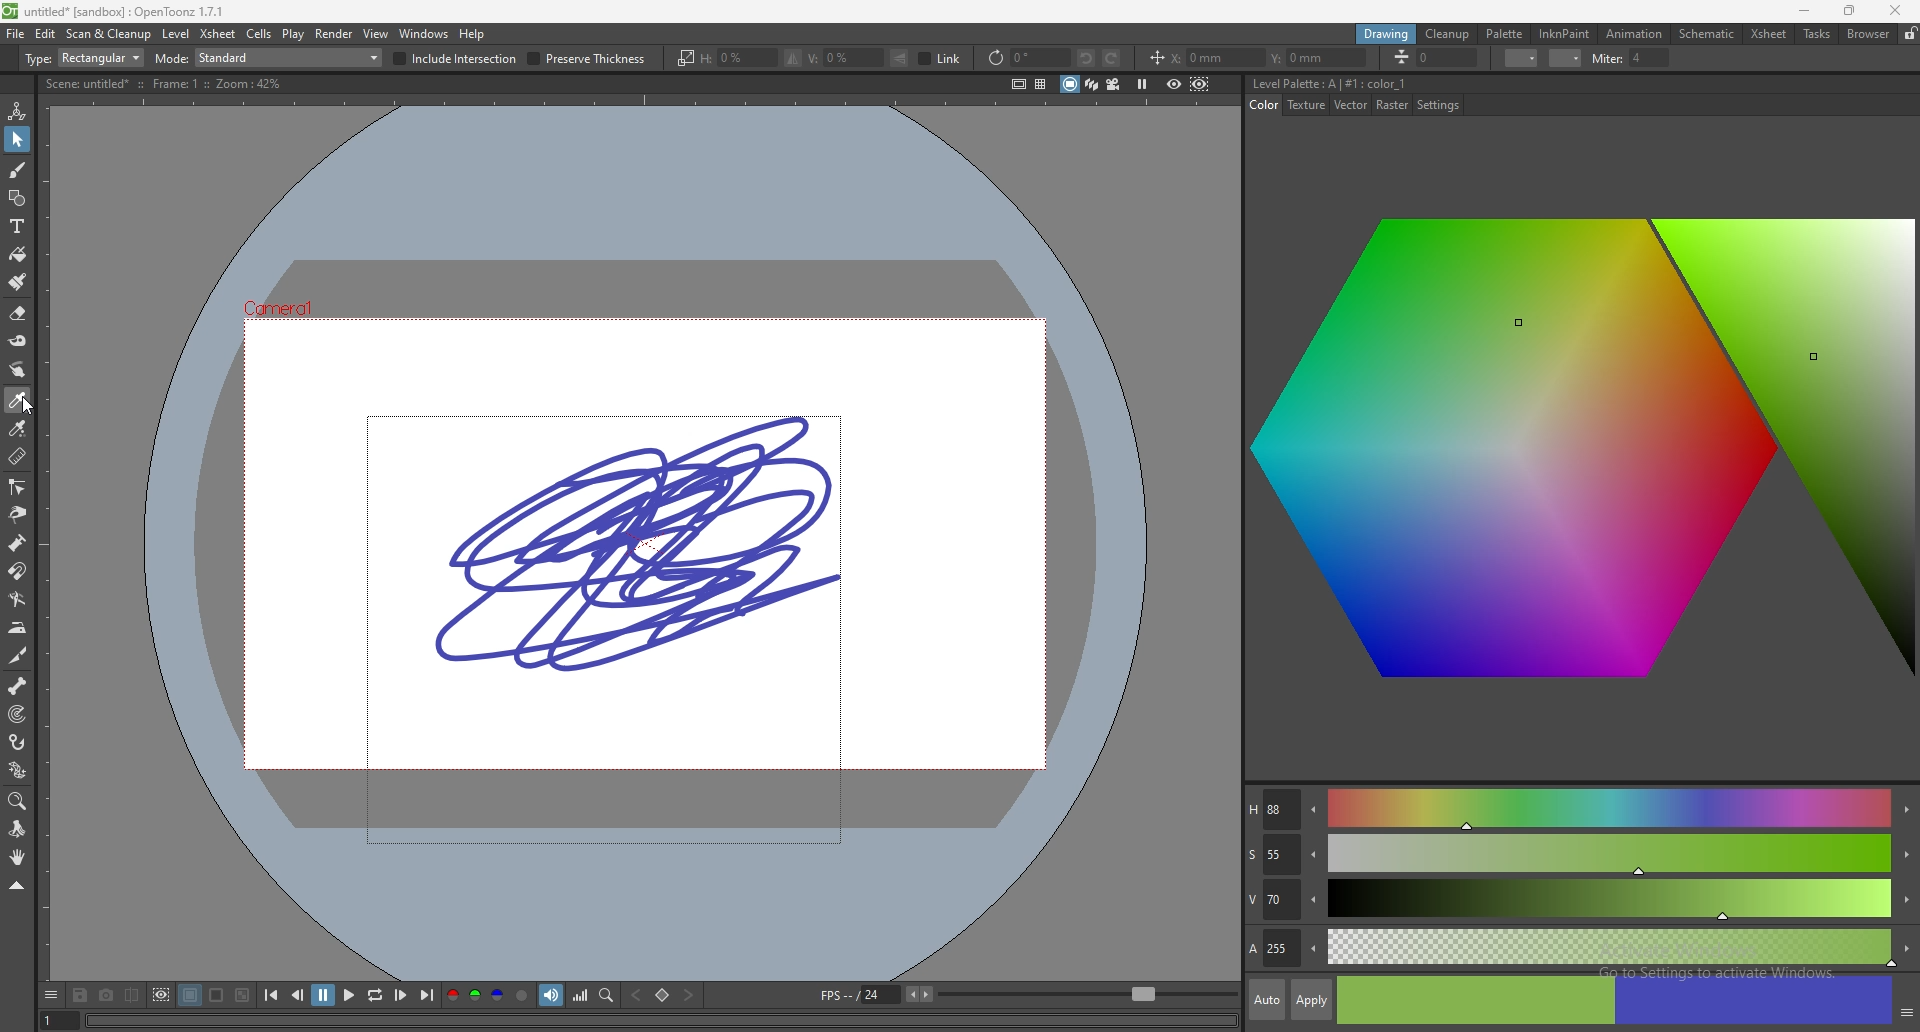 Image resolution: width=1920 pixels, height=1032 pixels. I want to click on scan and cleanup, so click(110, 33).